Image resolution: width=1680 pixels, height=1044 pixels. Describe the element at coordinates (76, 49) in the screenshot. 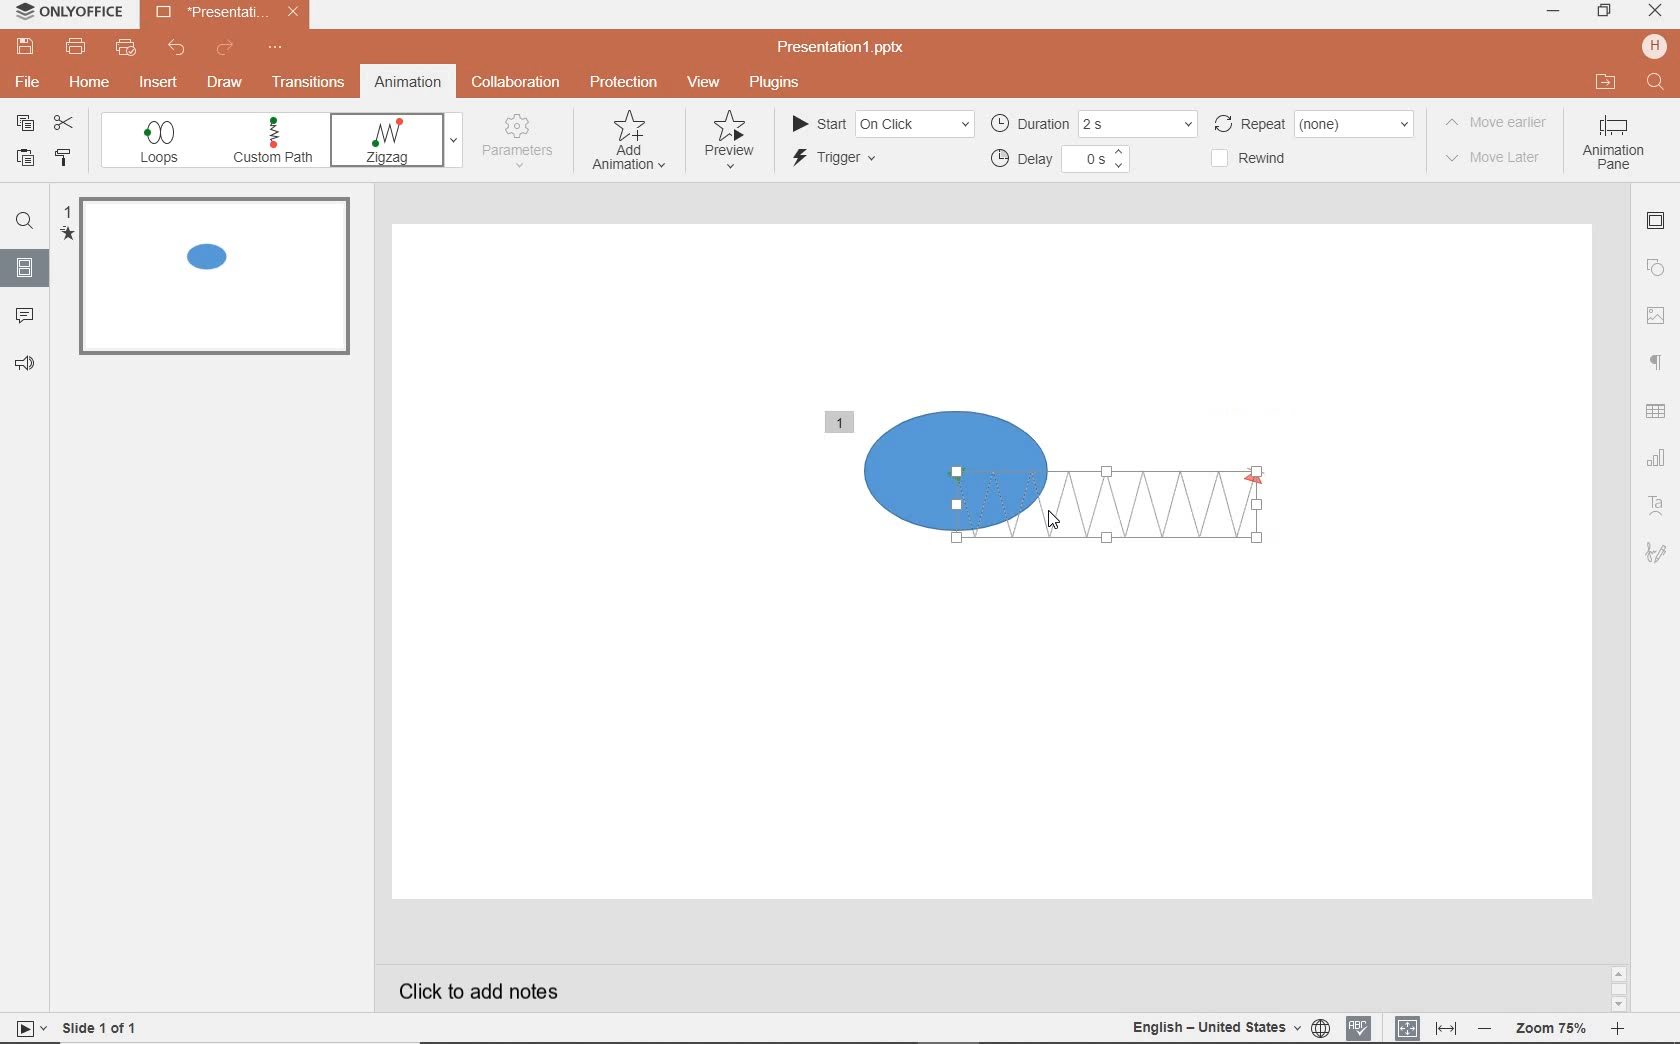

I see `print` at that location.